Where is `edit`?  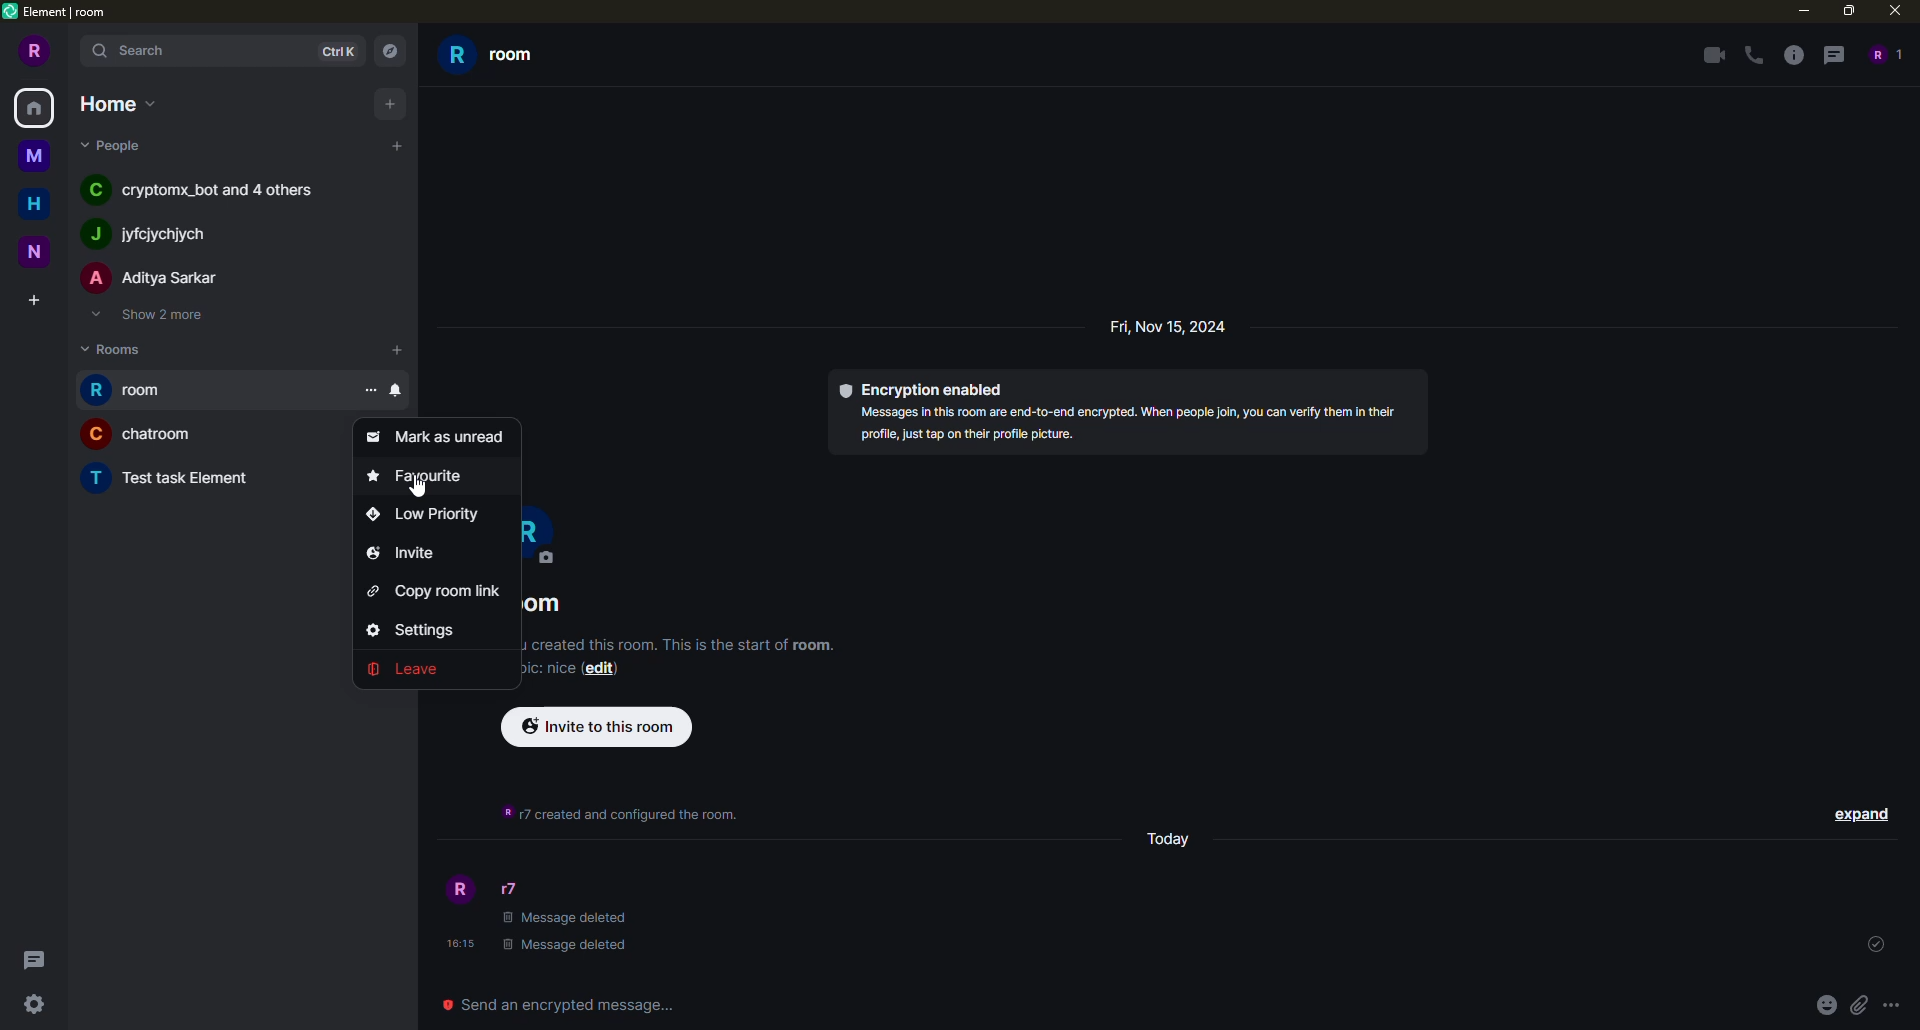
edit is located at coordinates (603, 672).